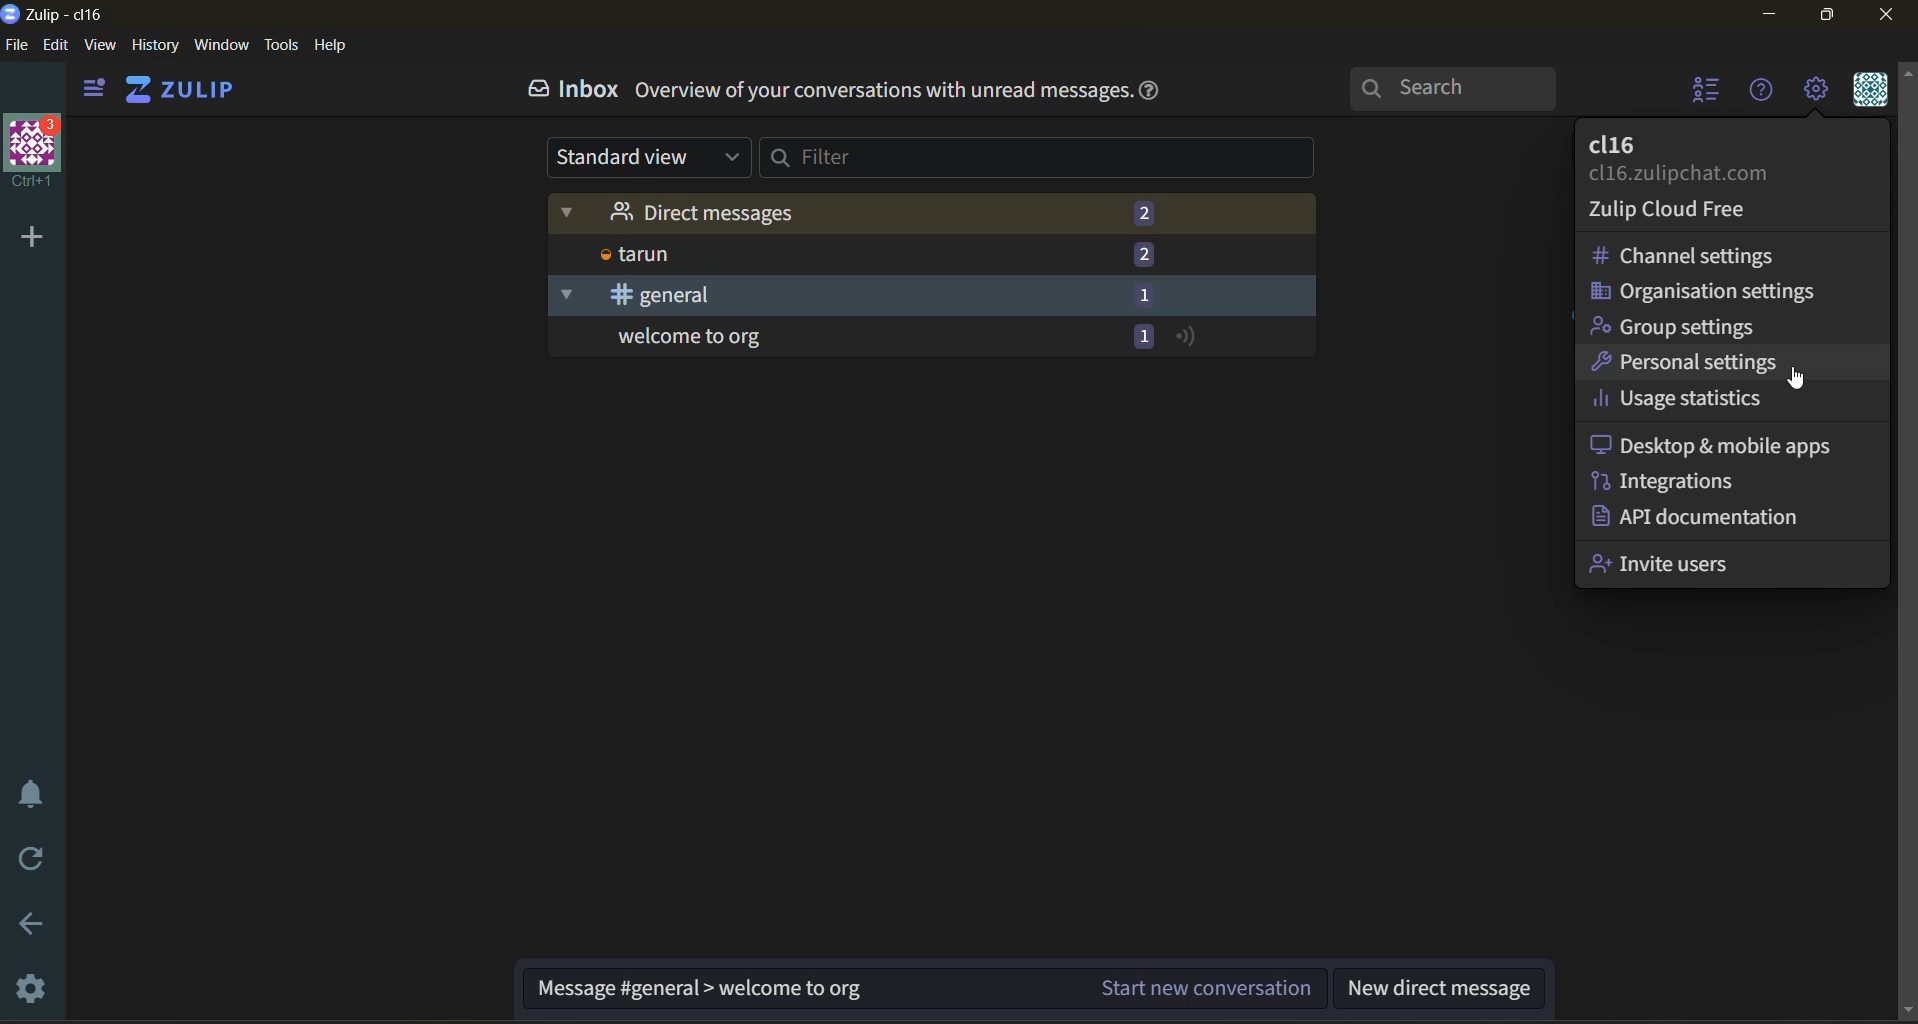 This screenshot has height=1024, width=1918. What do you see at coordinates (24, 928) in the screenshot?
I see `go back` at bounding box center [24, 928].